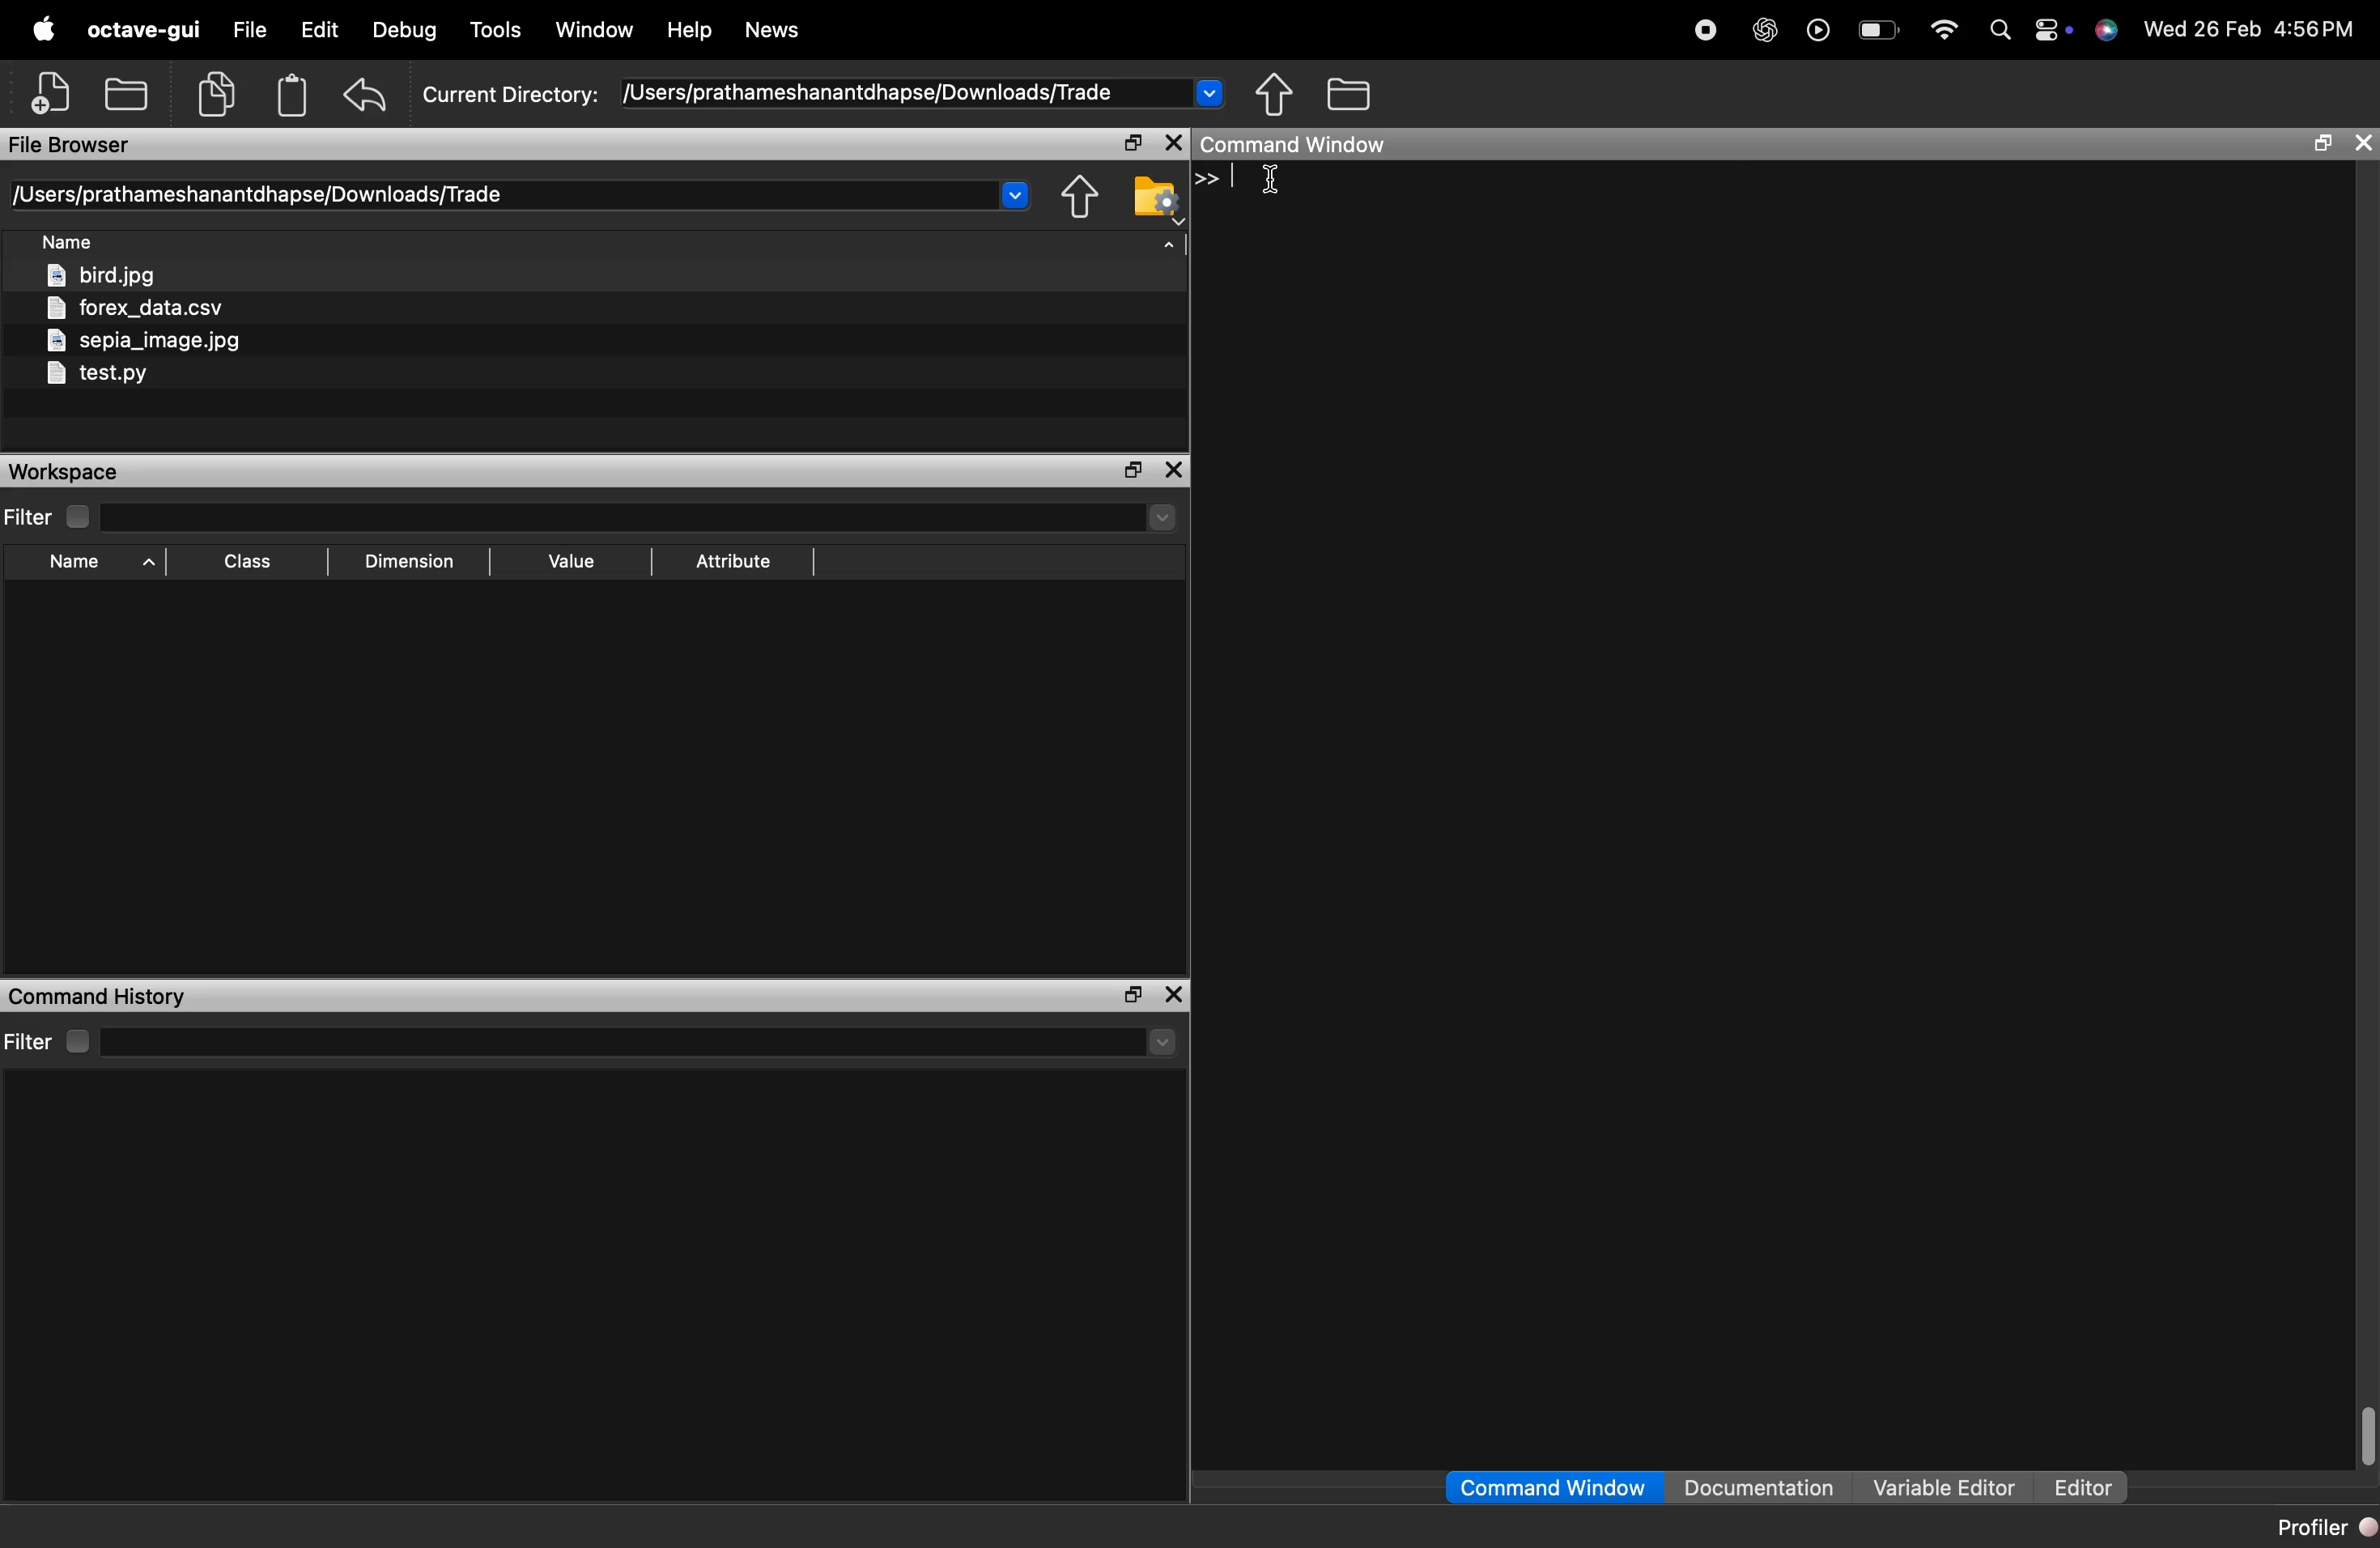 Image resolution: width=2380 pixels, height=1548 pixels. Describe the element at coordinates (2324, 144) in the screenshot. I see `separate the window` at that location.